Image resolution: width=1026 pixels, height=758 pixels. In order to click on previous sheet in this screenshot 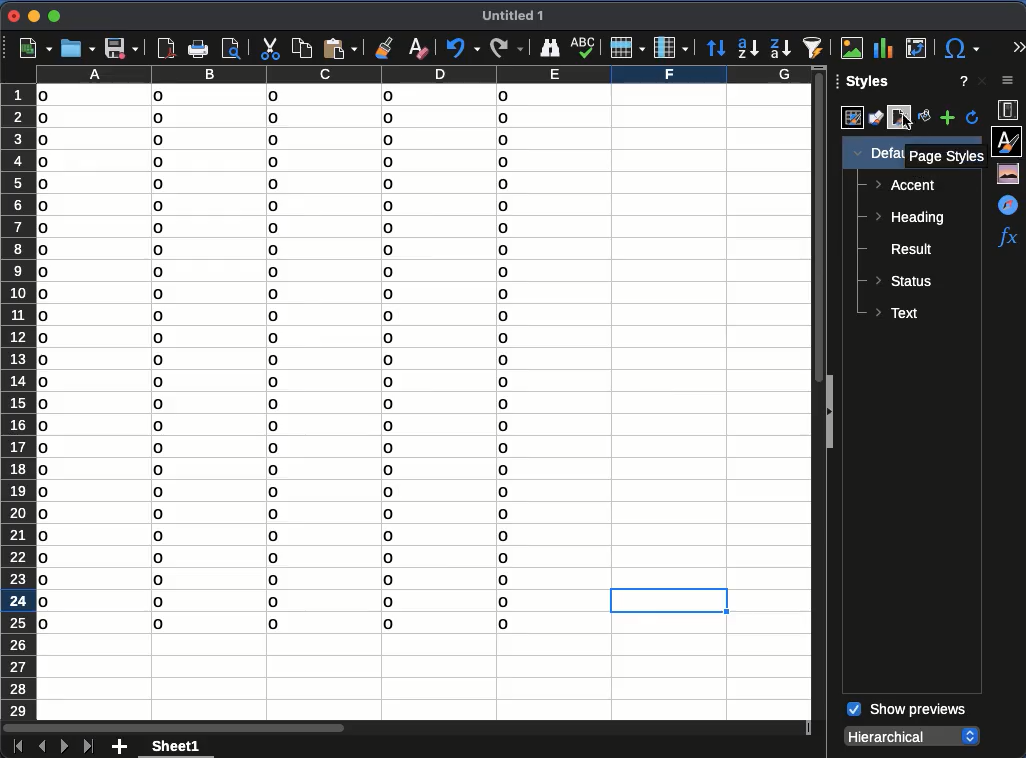, I will do `click(40, 747)`.